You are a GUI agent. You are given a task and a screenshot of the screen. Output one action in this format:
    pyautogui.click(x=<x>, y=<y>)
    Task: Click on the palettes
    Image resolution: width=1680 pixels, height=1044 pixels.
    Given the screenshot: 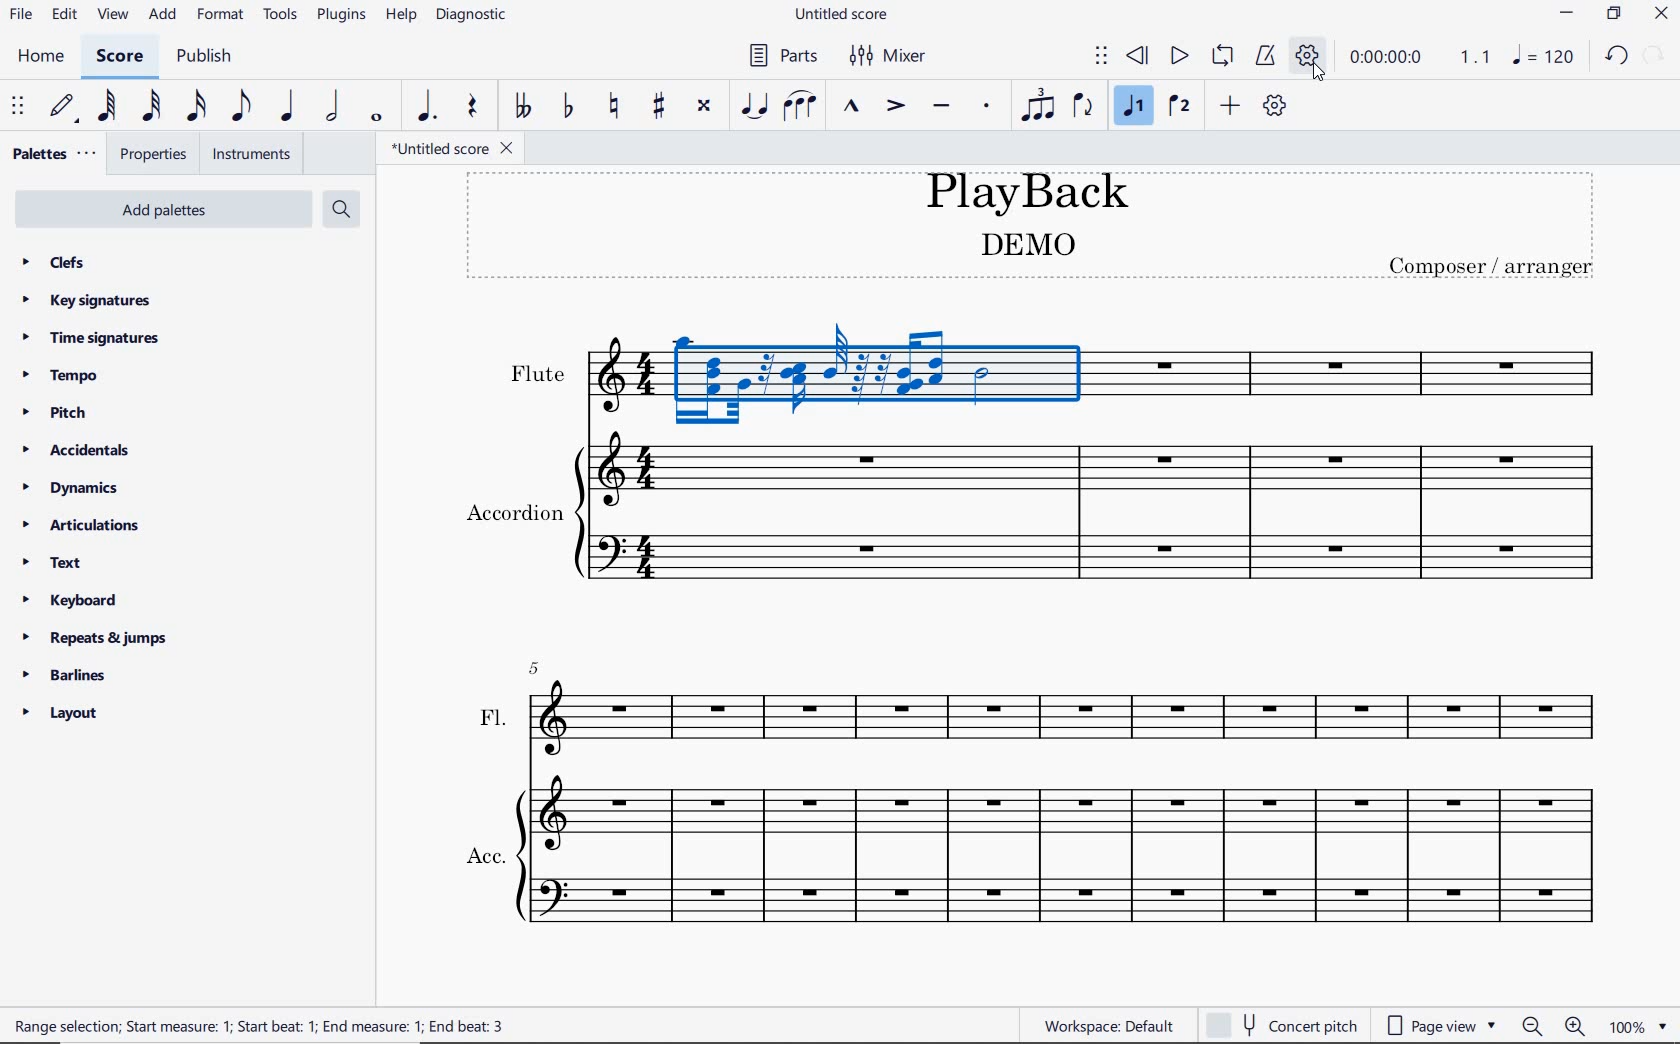 What is the action you would take?
    pyautogui.click(x=56, y=154)
    